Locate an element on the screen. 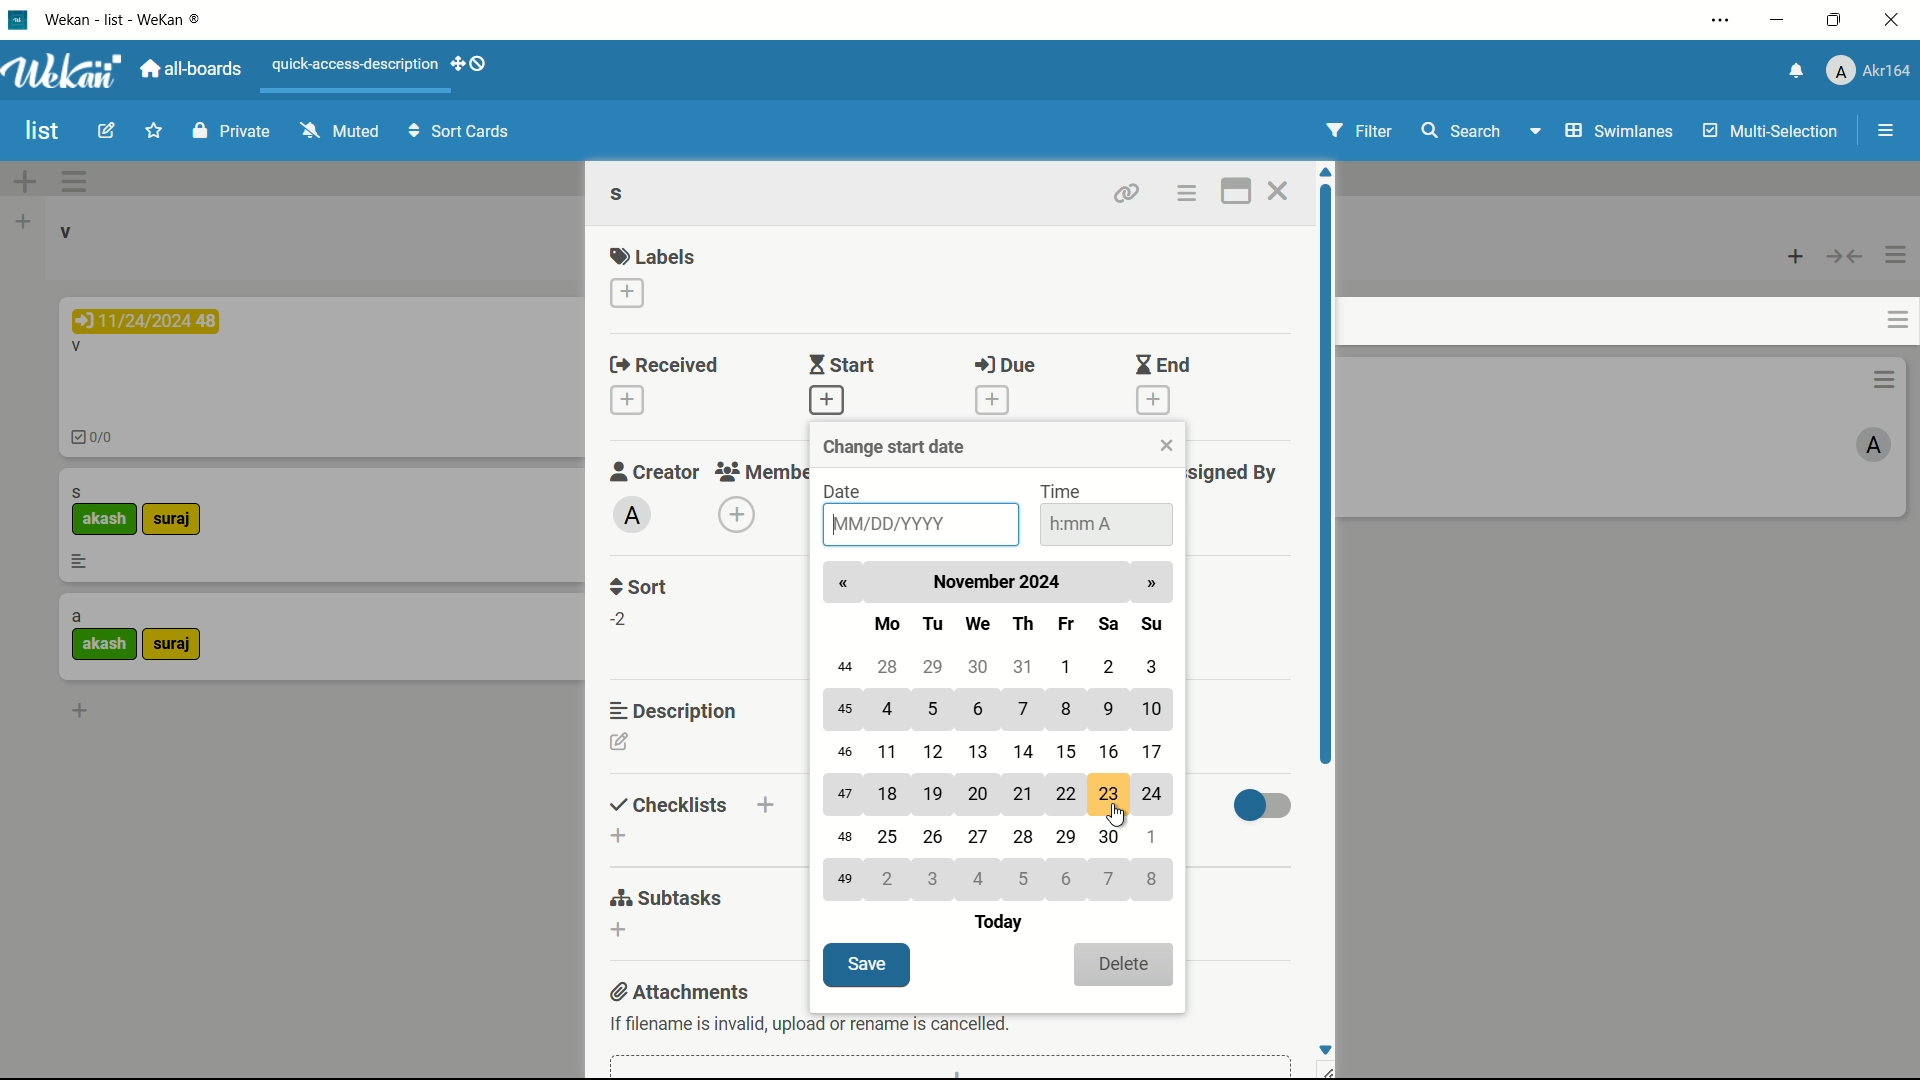  swimlane actions is located at coordinates (74, 182).